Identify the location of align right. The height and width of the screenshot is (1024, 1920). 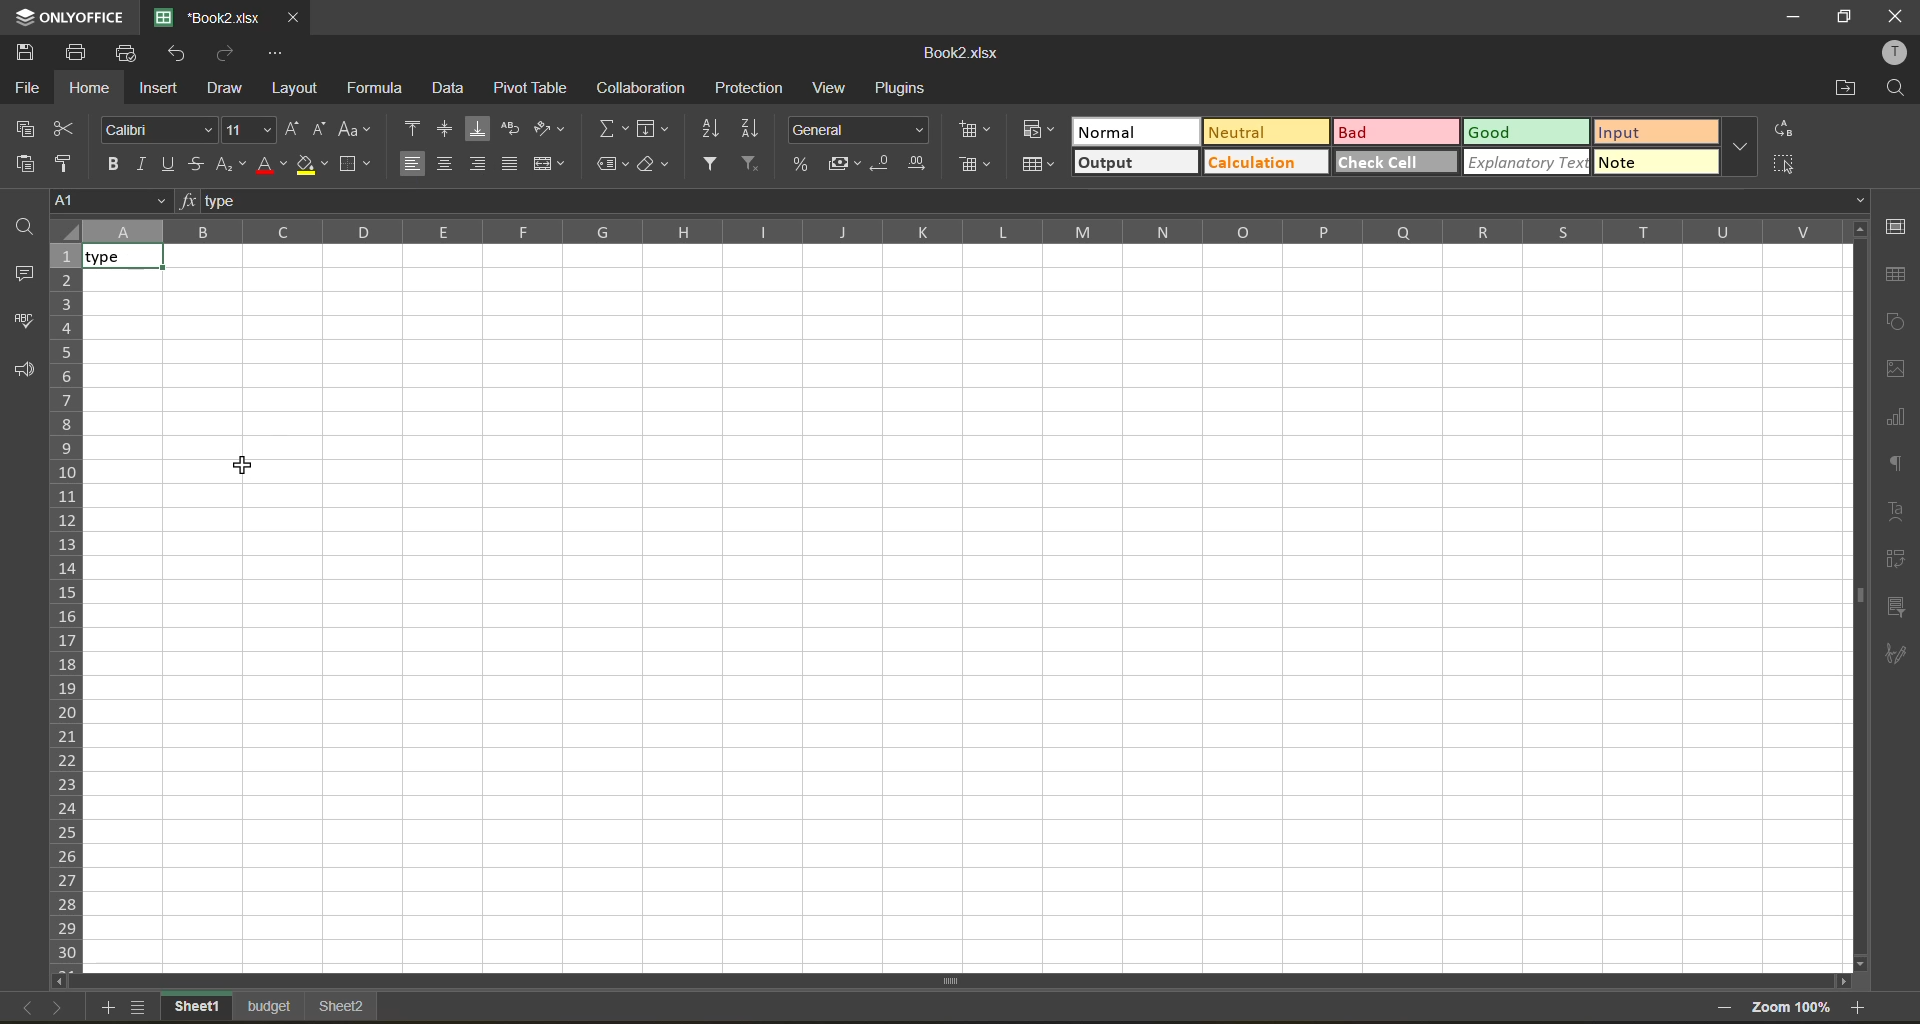
(478, 162).